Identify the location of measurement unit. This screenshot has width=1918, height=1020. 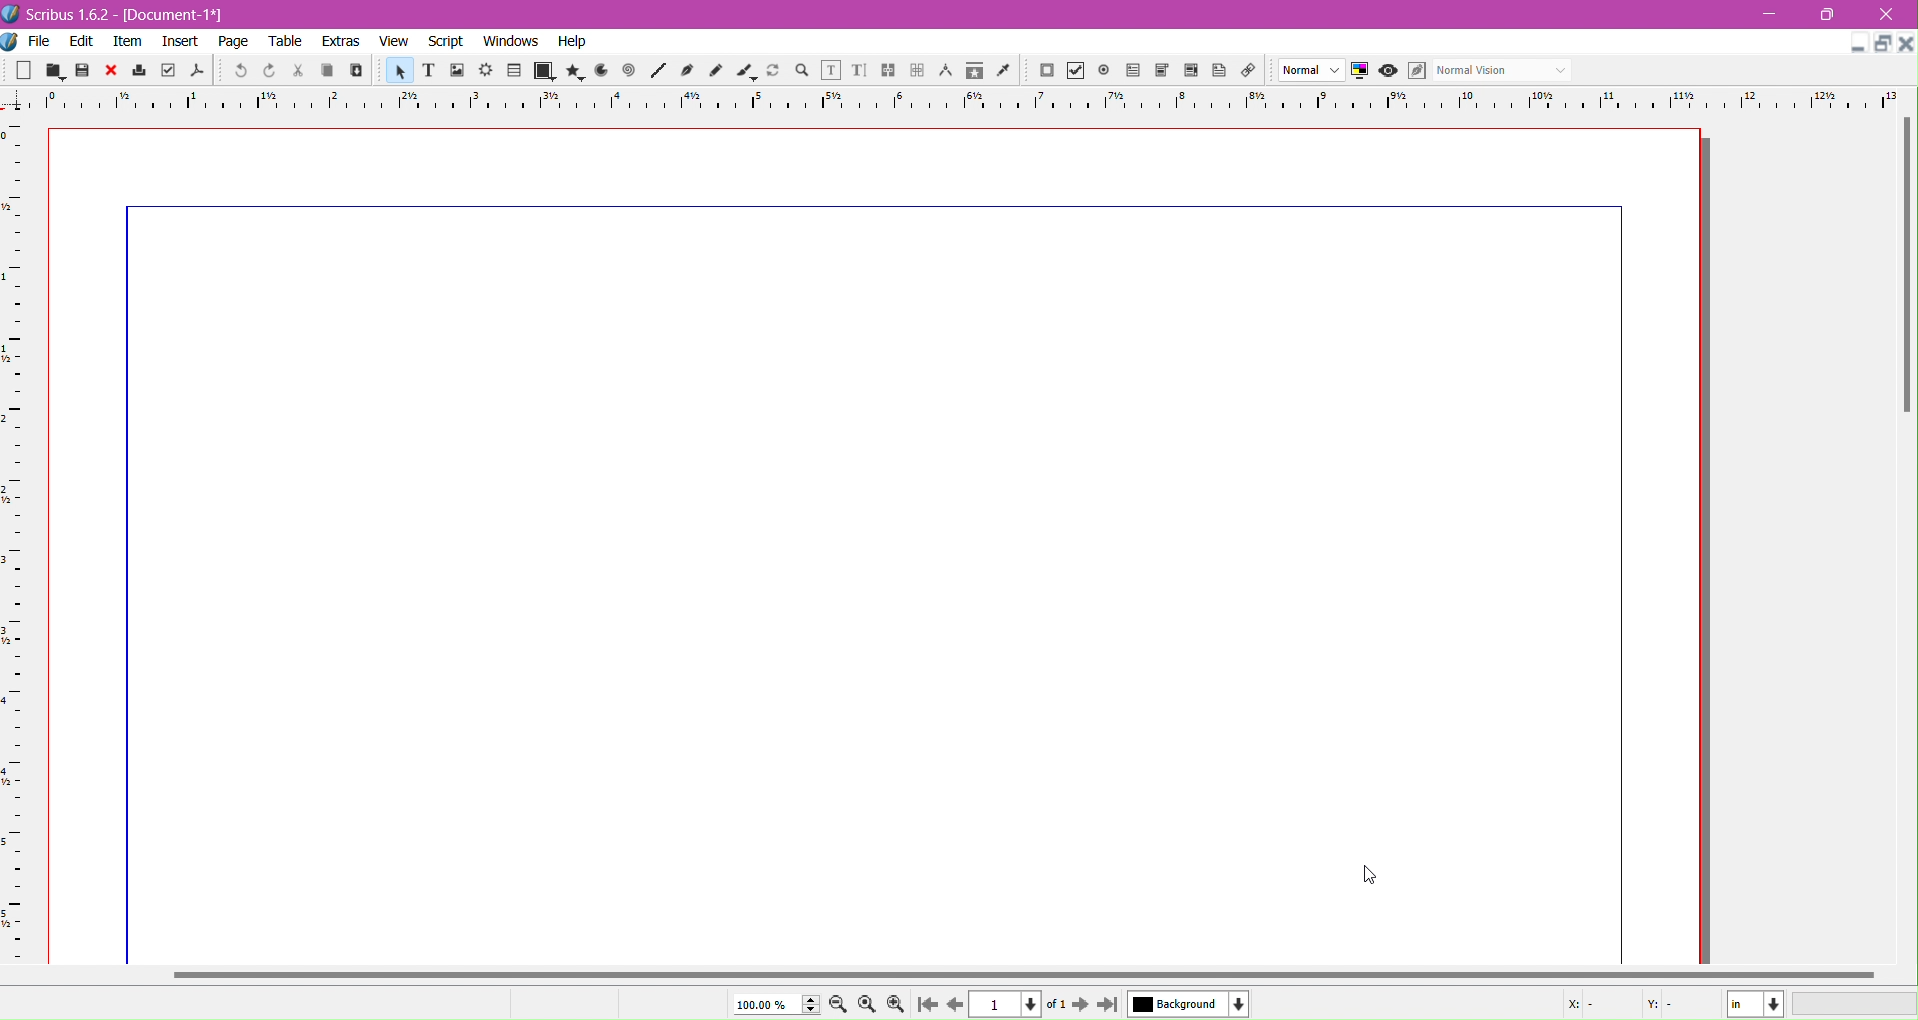
(1756, 1004).